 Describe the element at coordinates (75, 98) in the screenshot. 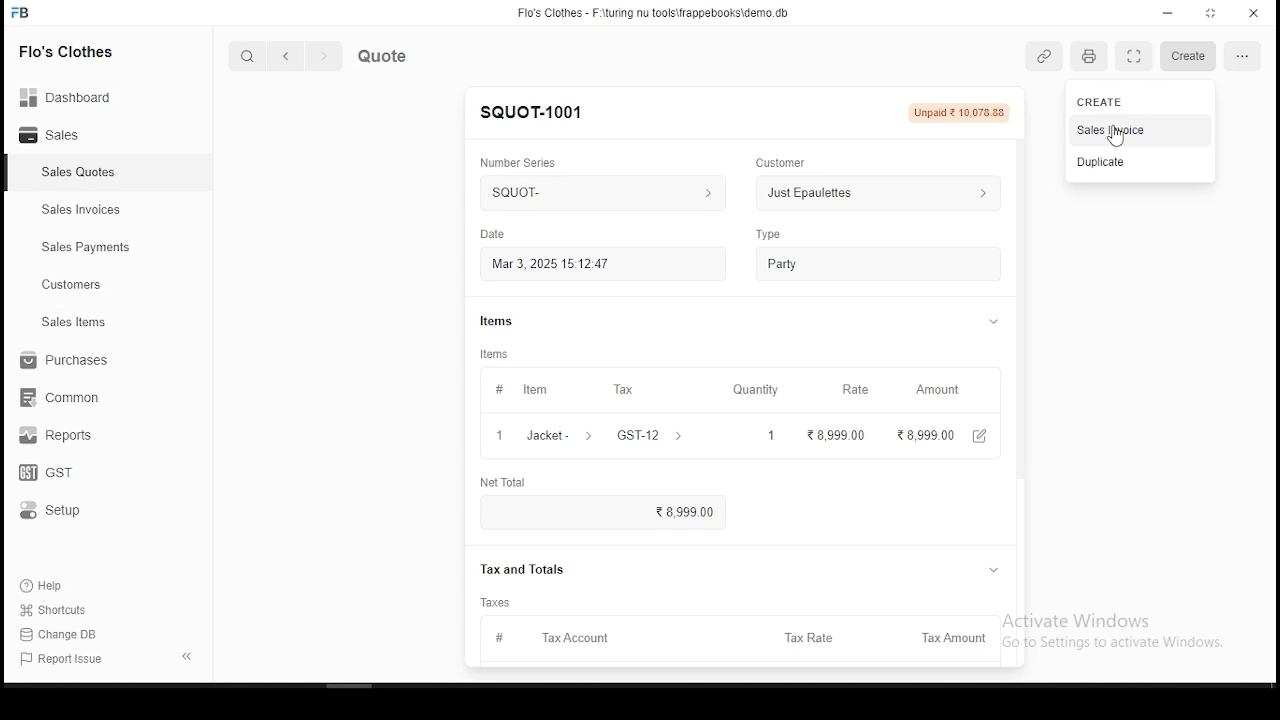

I see `Dashboard` at that location.